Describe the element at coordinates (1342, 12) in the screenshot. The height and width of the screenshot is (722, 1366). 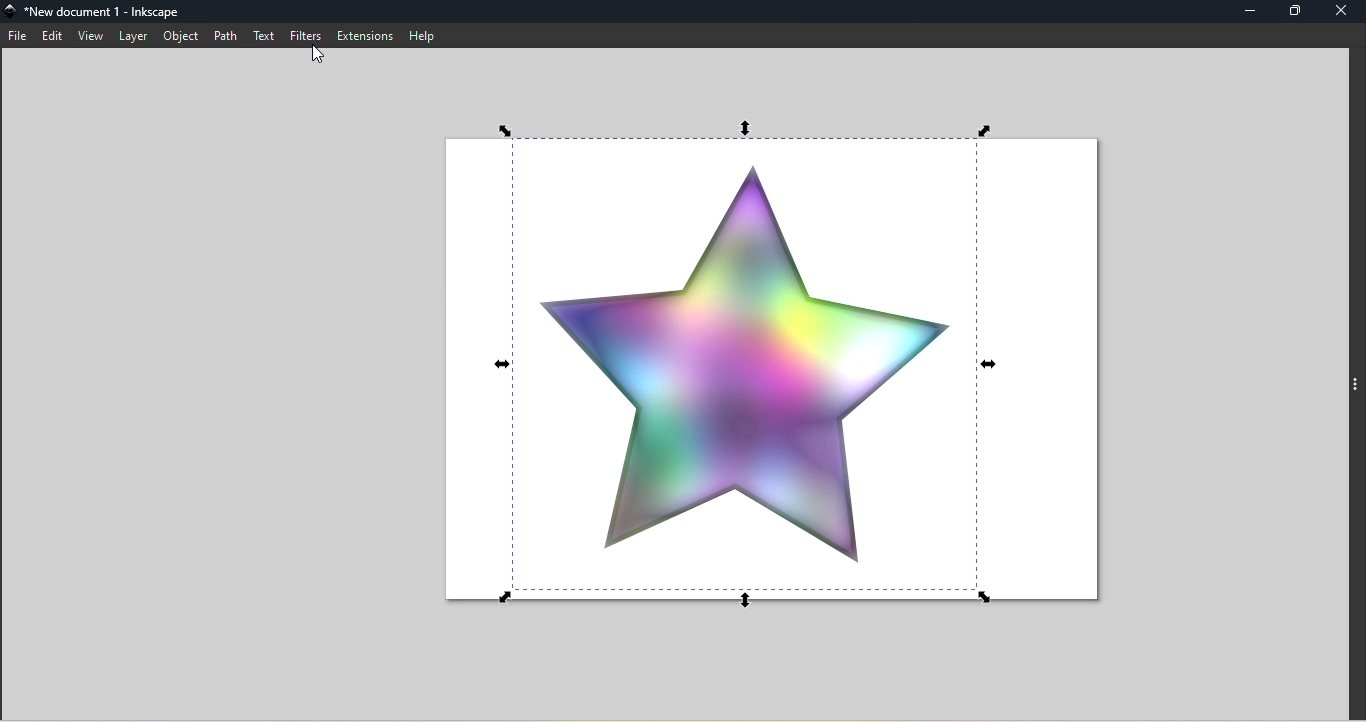
I see `Close` at that location.